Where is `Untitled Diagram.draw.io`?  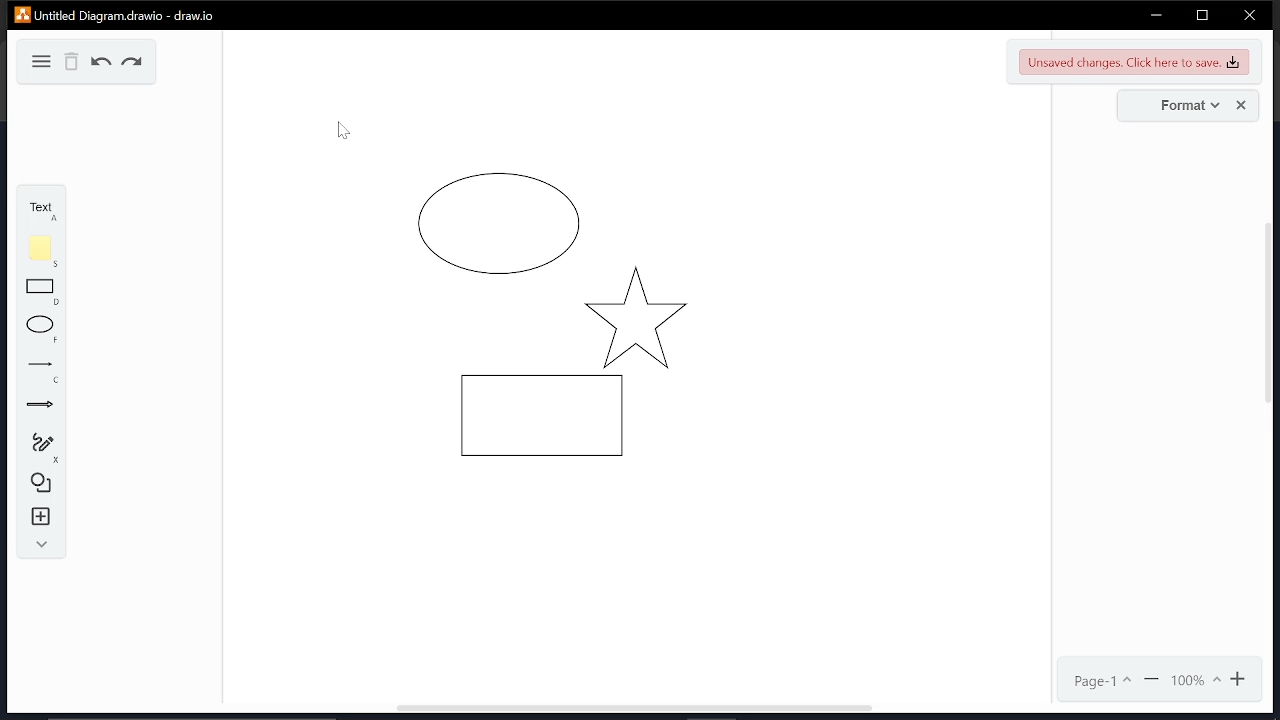 Untitled Diagram.draw.io is located at coordinates (116, 14).